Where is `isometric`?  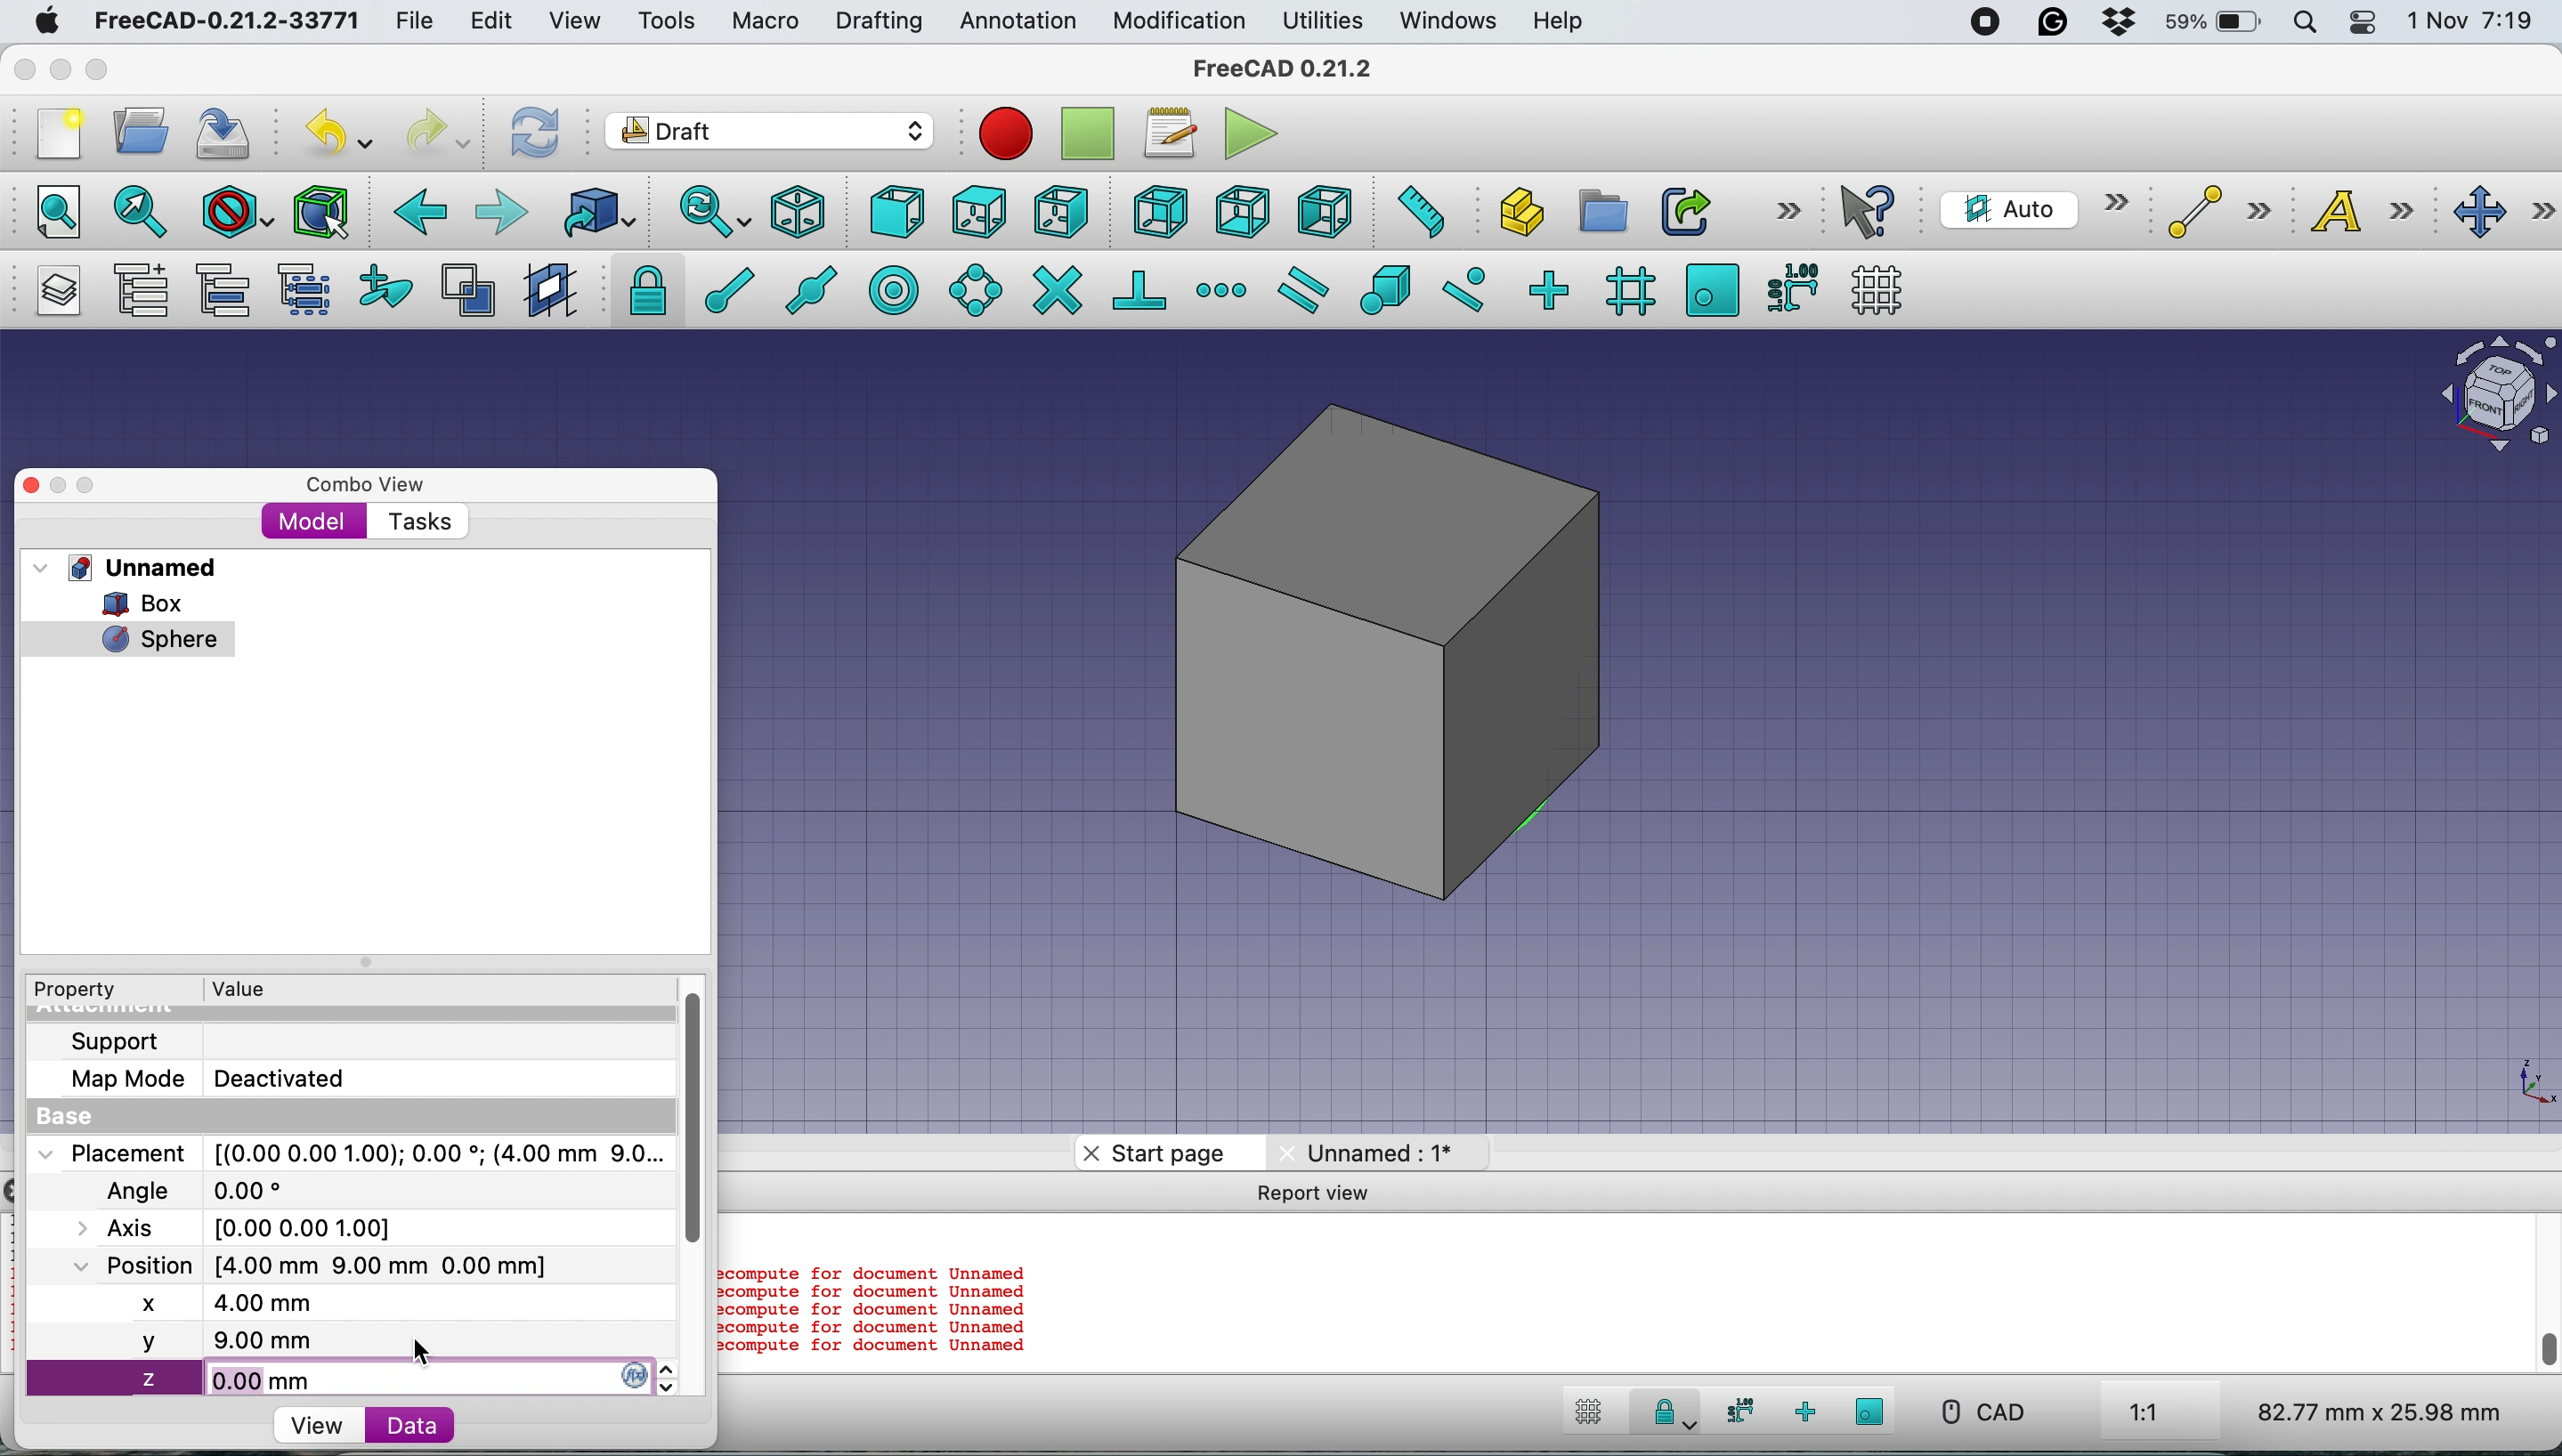 isometric is located at coordinates (806, 212).